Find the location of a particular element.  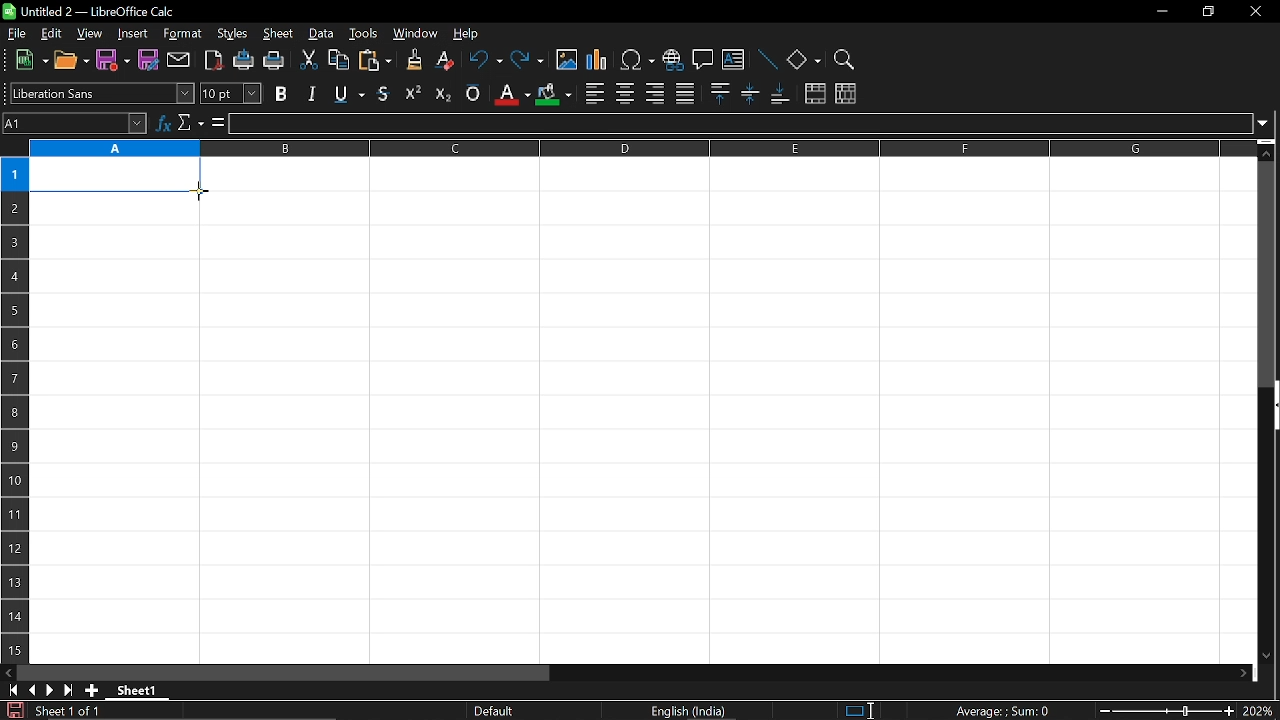

columns is located at coordinates (640, 148).